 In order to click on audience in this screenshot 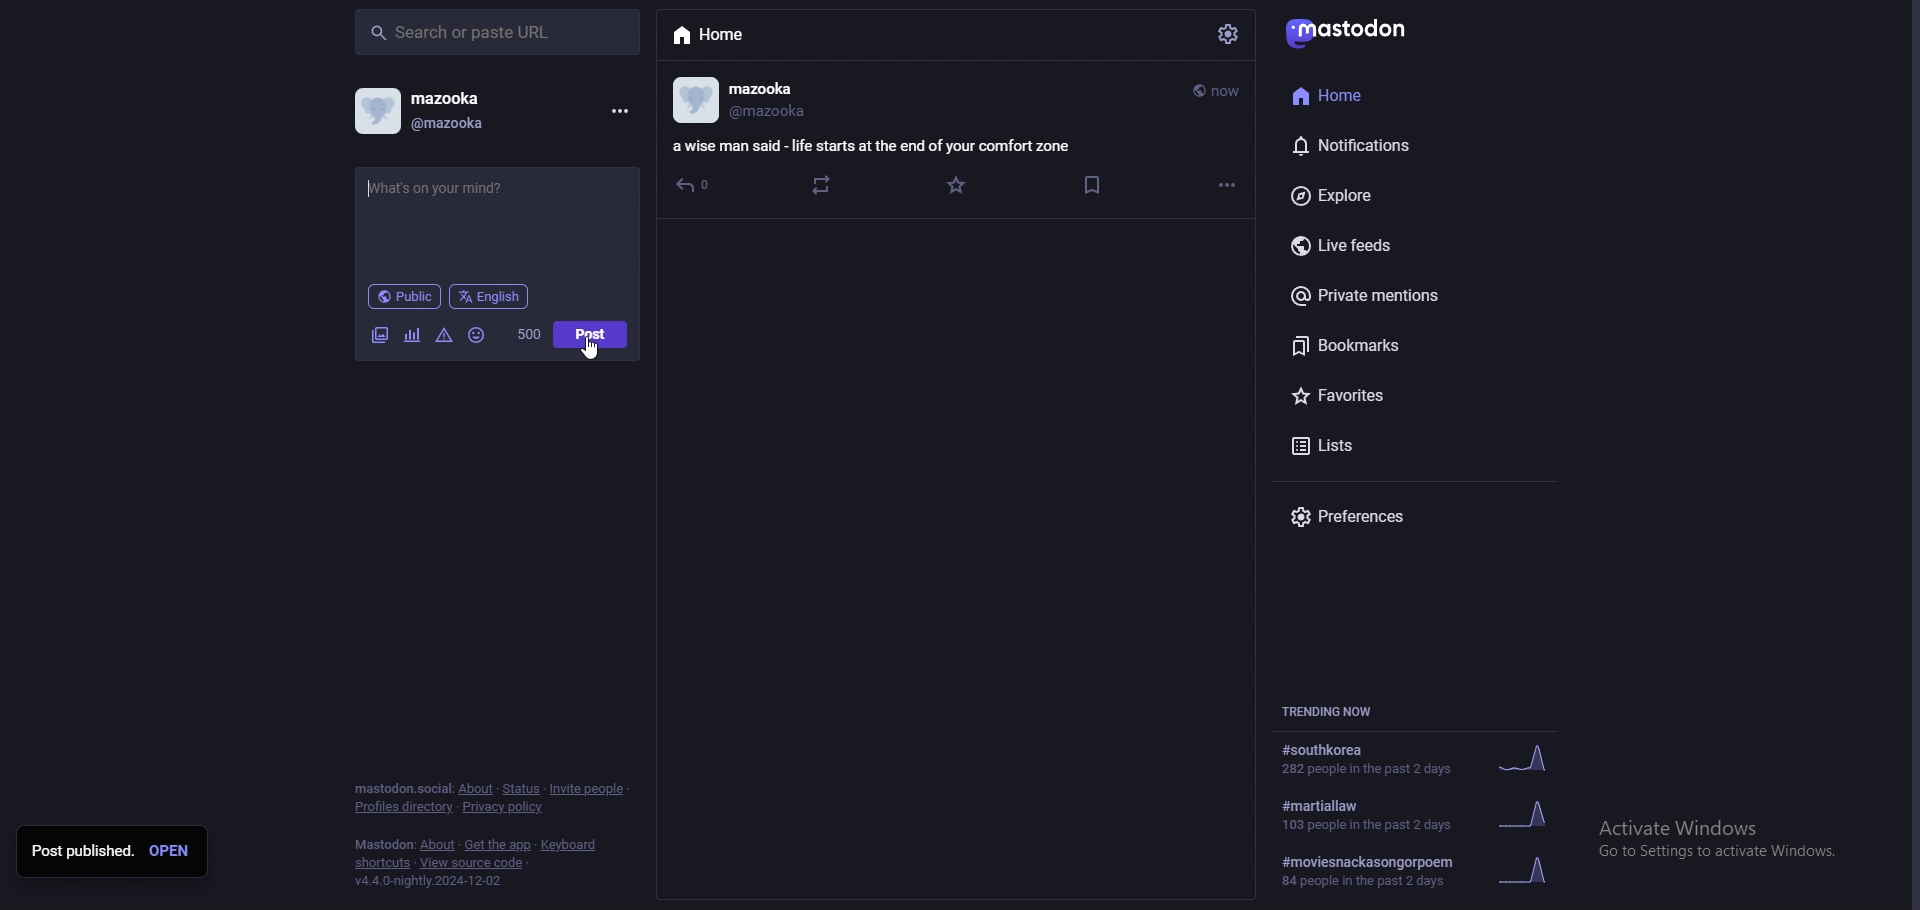, I will do `click(405, 296)`.